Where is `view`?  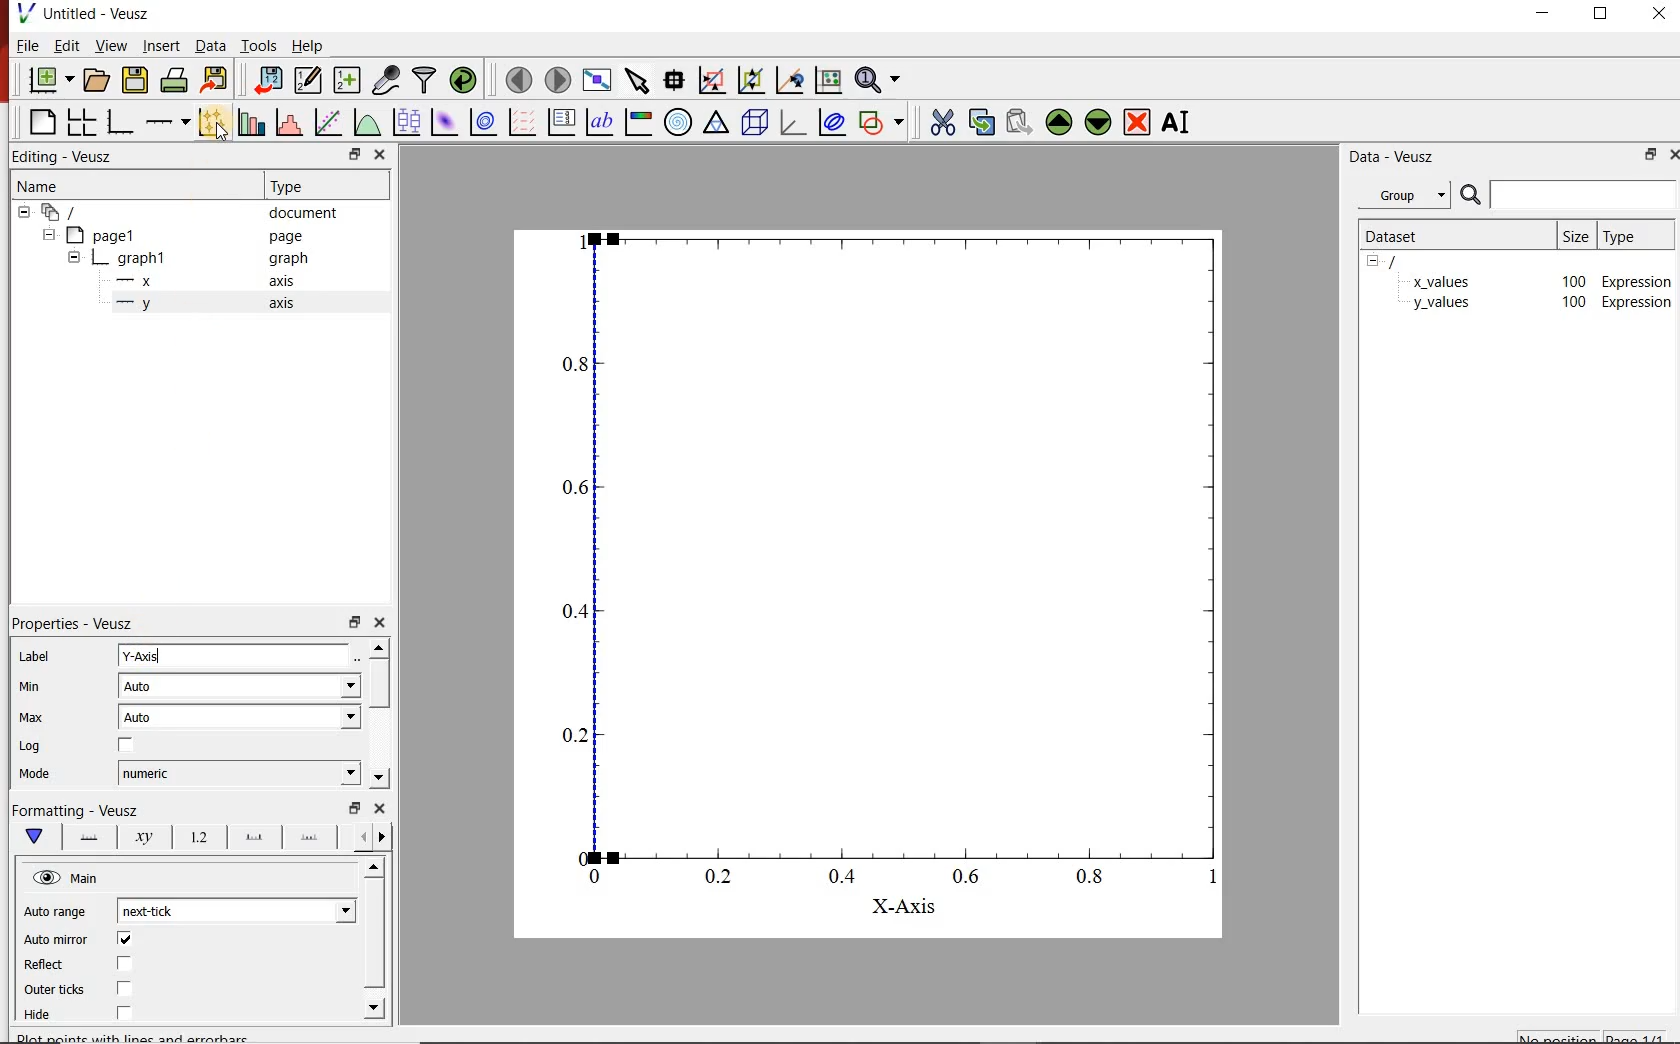 view is located at coordinates (112, 45).